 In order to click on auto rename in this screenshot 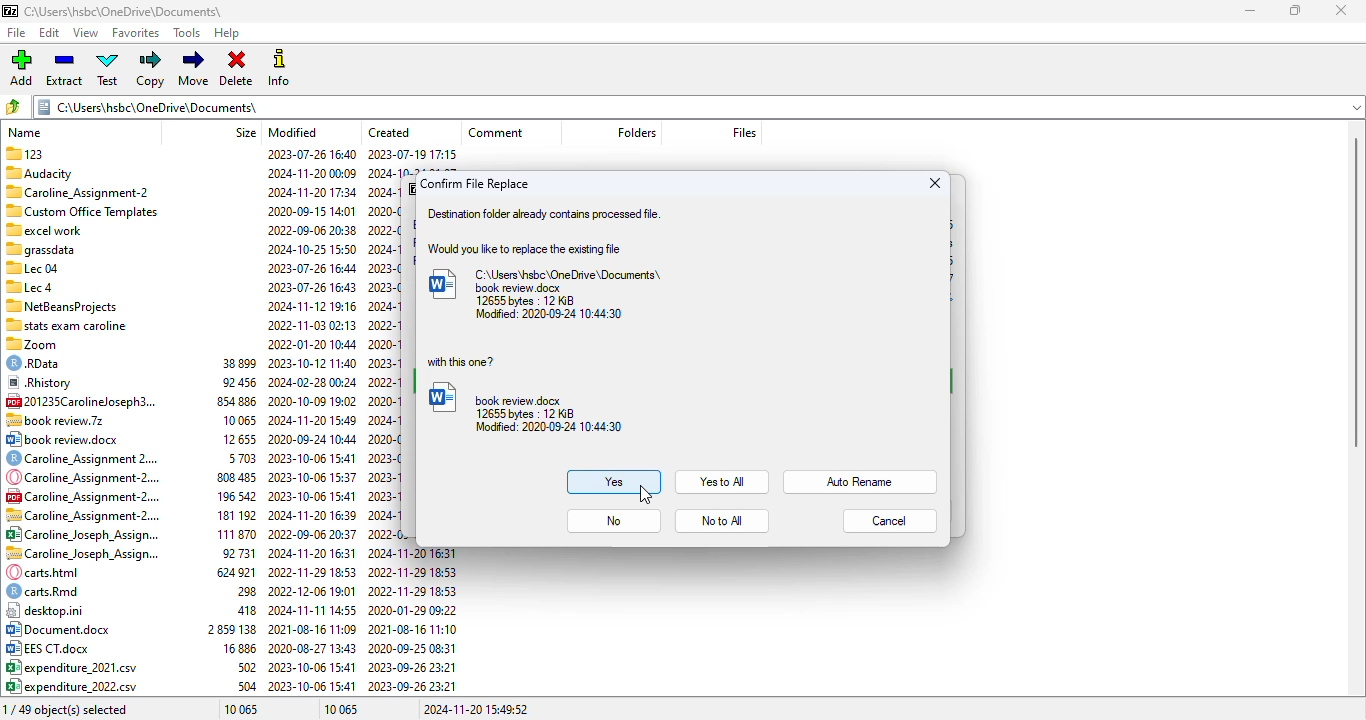, I will do `click(860, 483)`.